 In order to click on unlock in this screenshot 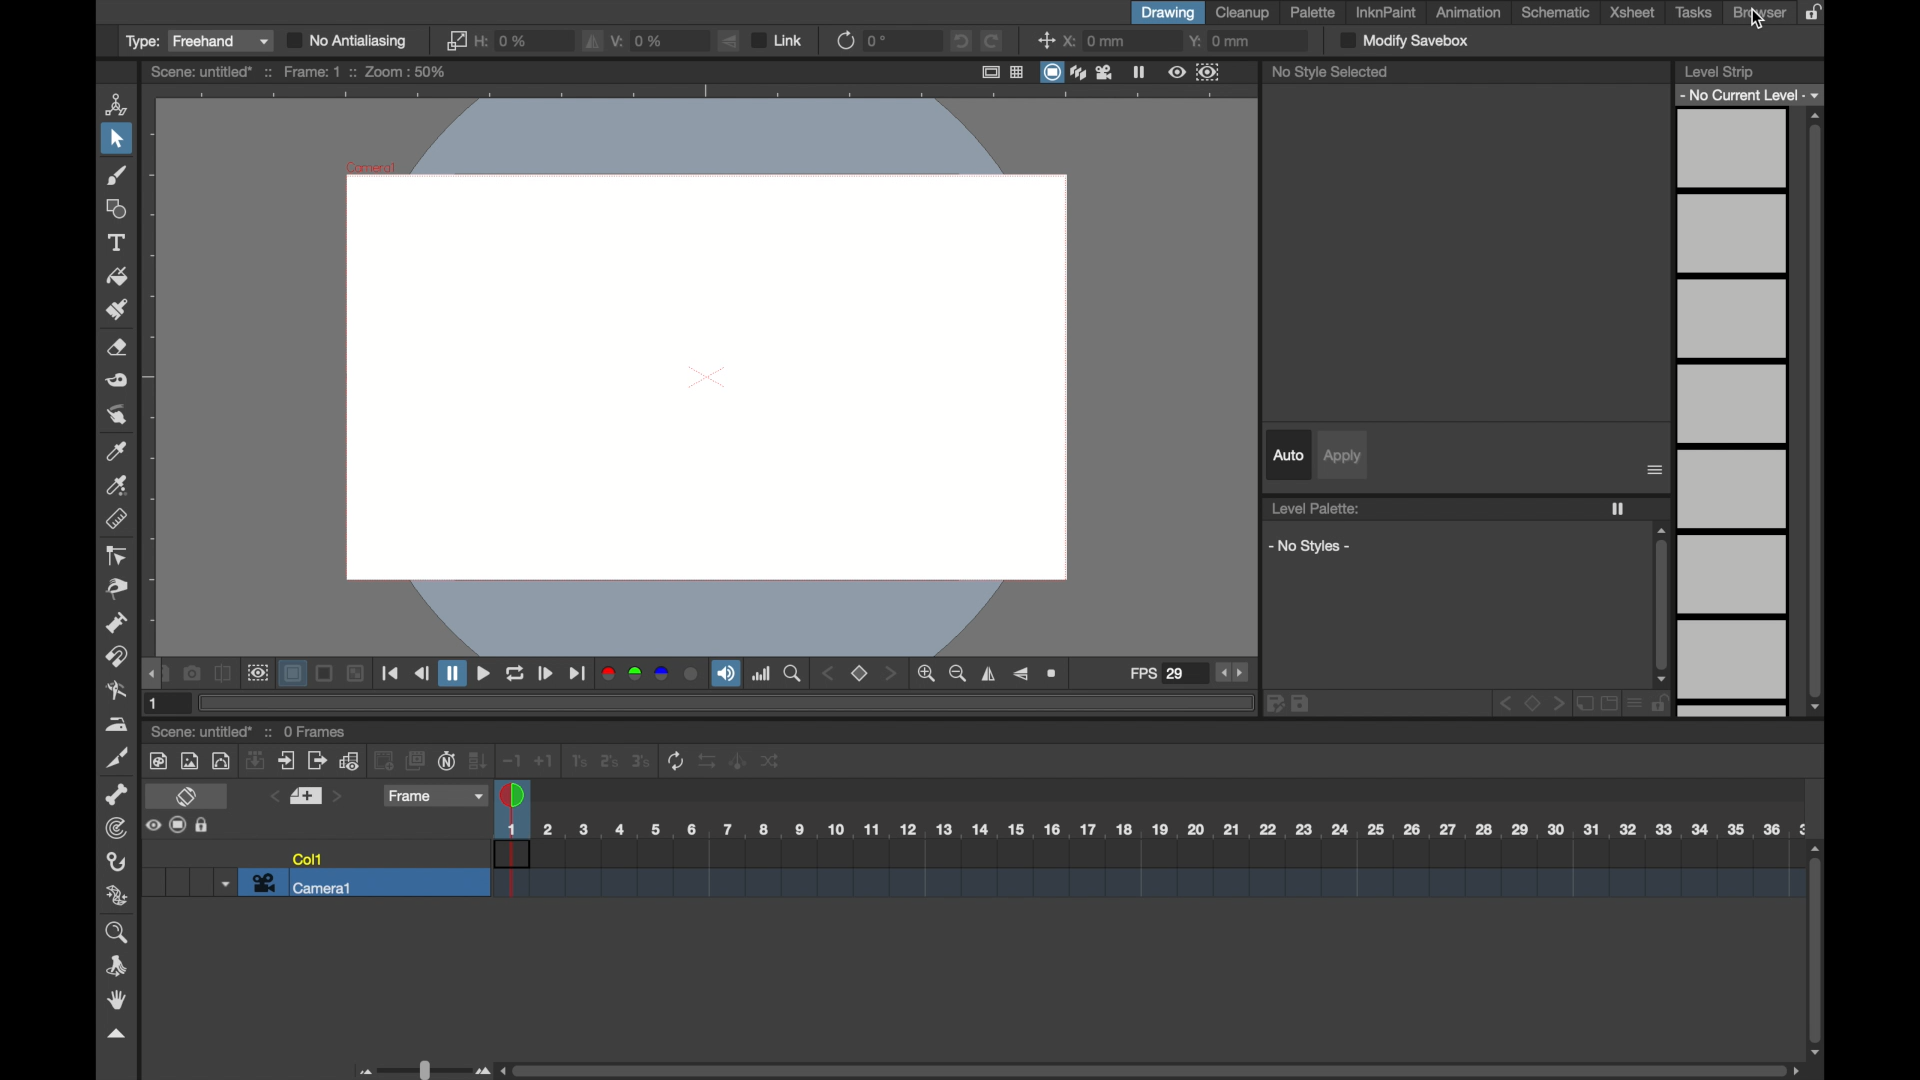, I will do `click(203, 825)`.